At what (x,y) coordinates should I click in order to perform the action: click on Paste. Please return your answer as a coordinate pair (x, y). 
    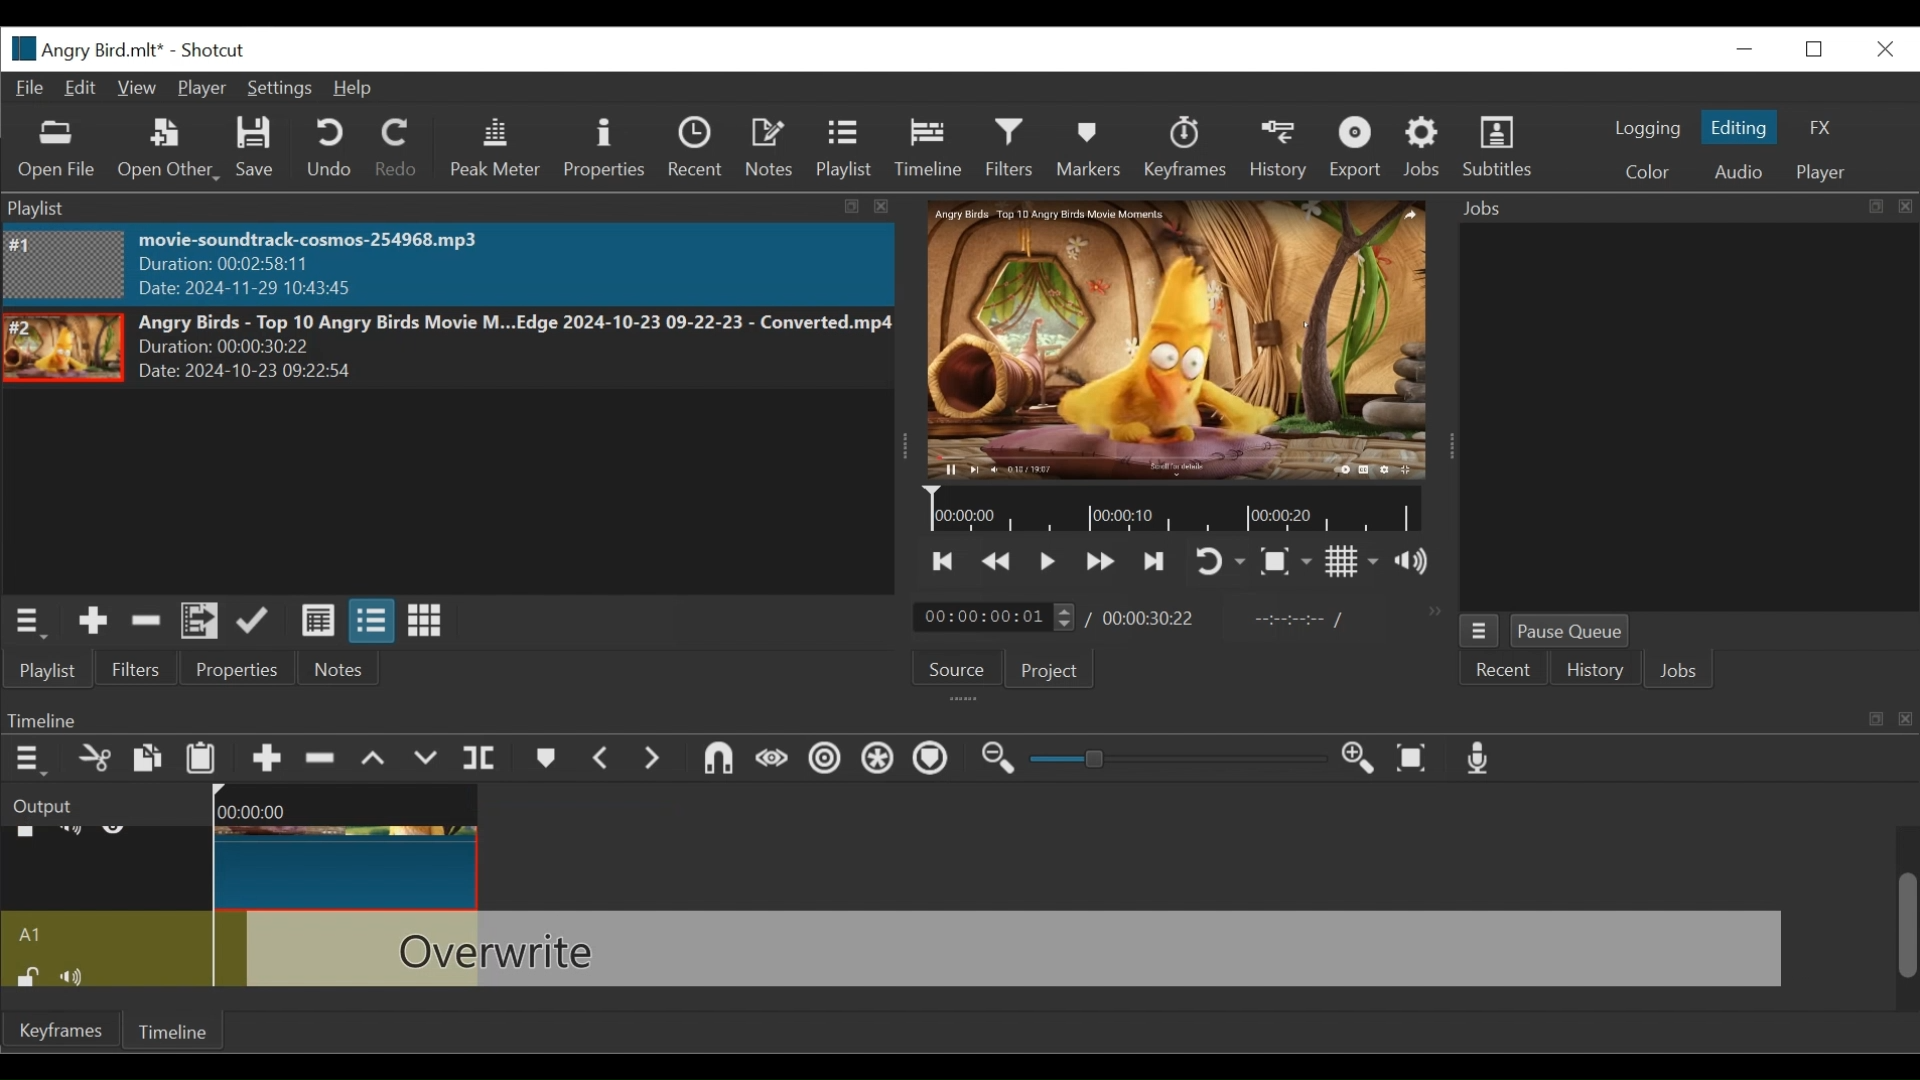
    Looking at the image, I should click on (202, 758).